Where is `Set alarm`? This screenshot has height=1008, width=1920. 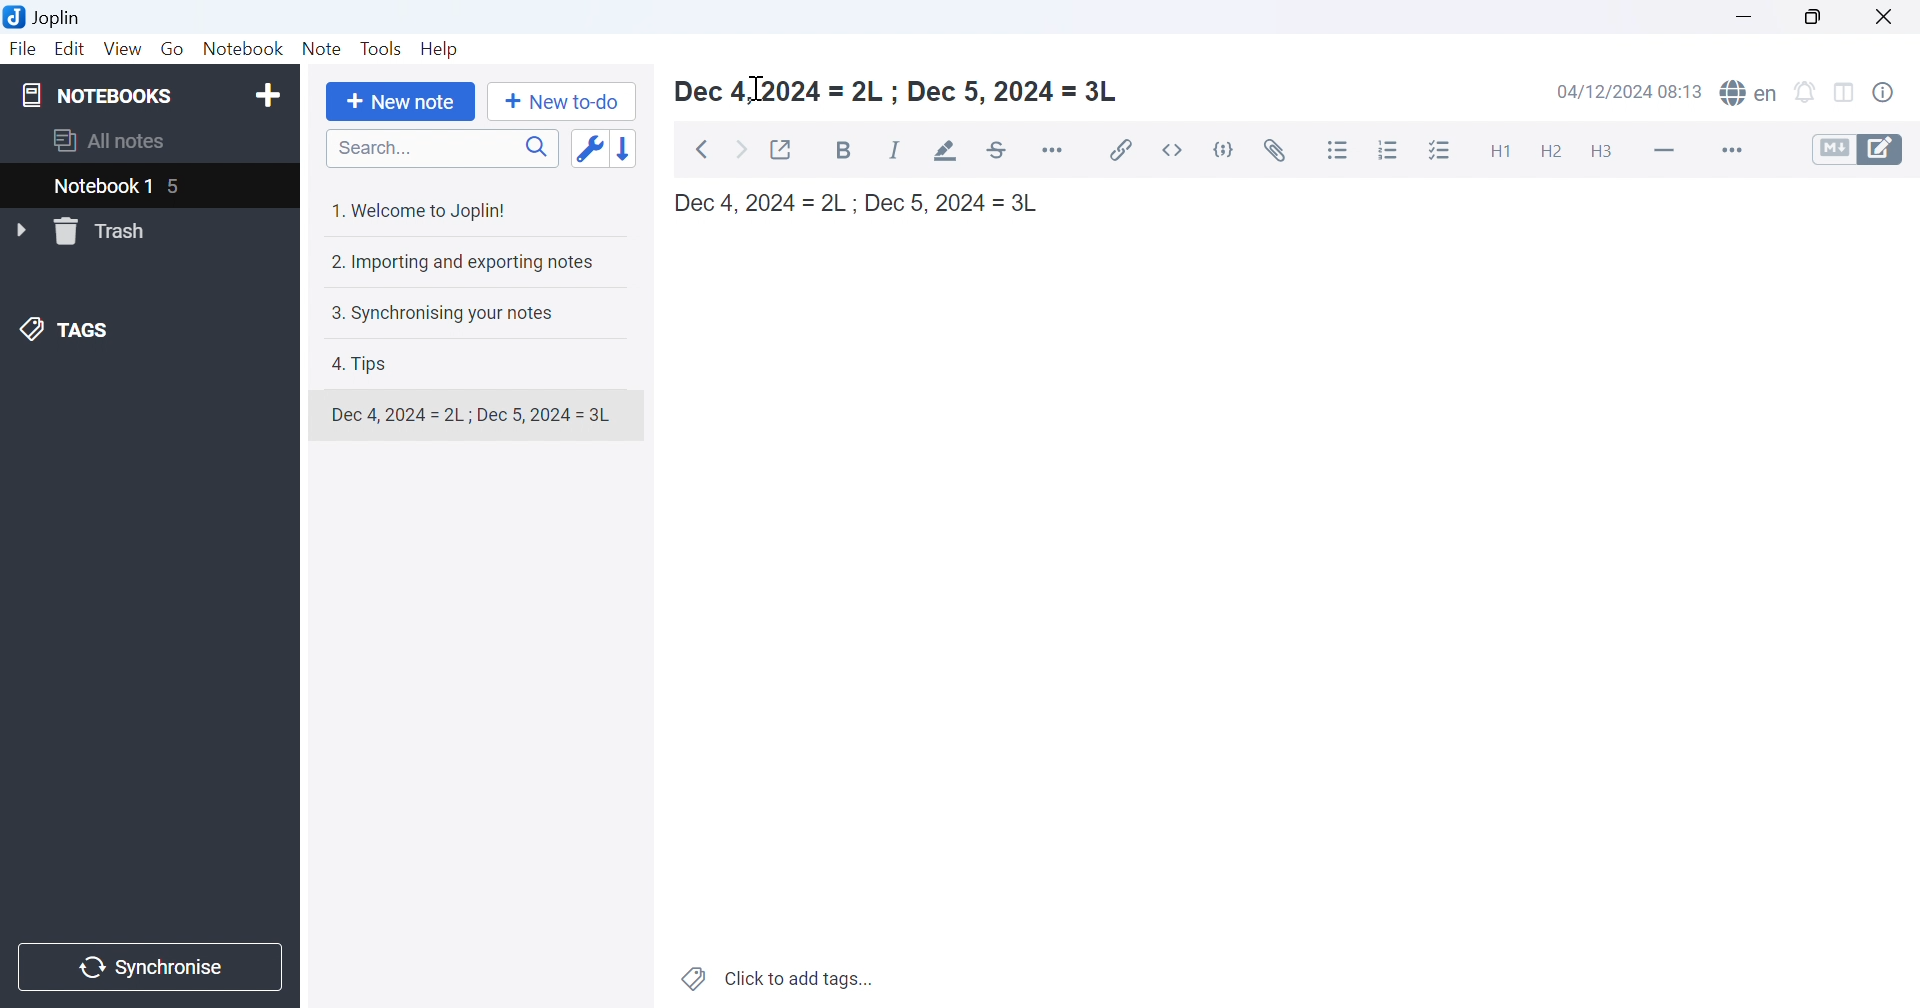
Set alarm is located at coordinates (1809, 91).